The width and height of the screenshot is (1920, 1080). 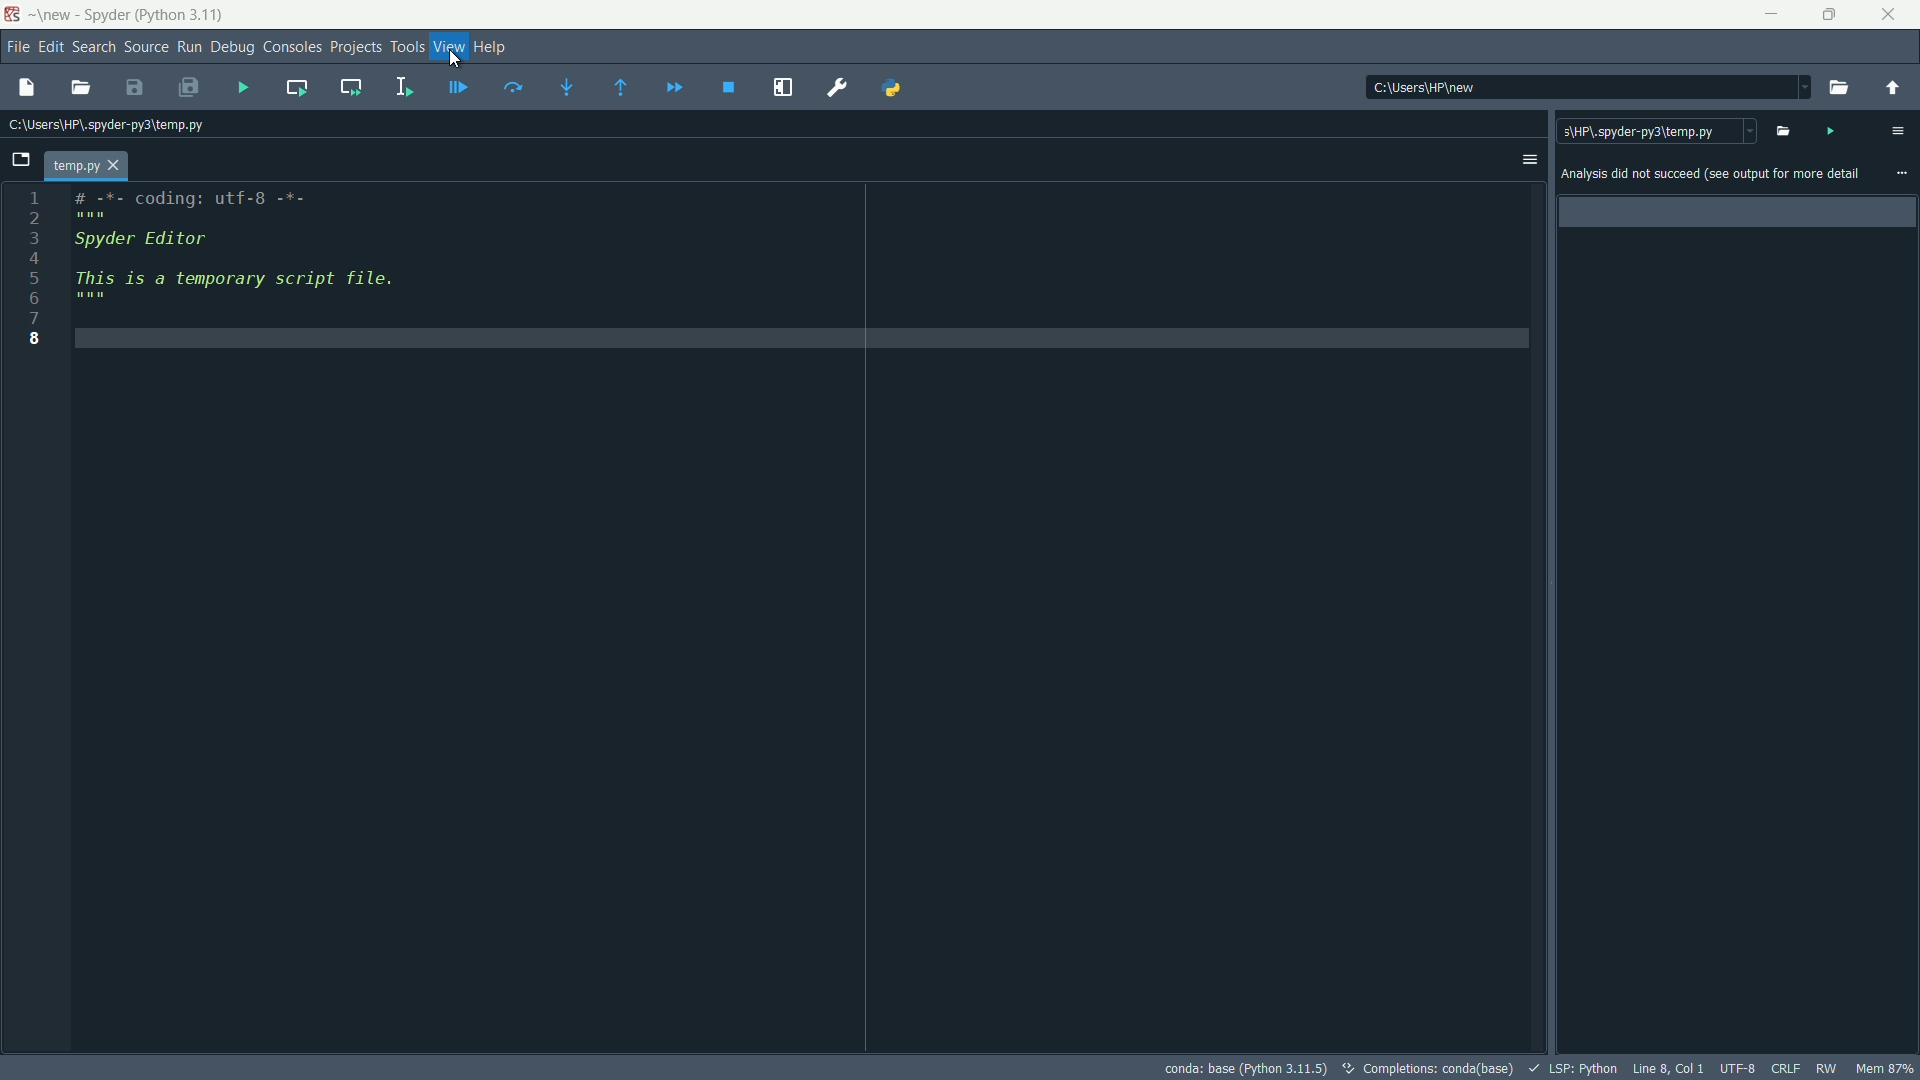 I want to click on source menu, so click(x=143, y=48).